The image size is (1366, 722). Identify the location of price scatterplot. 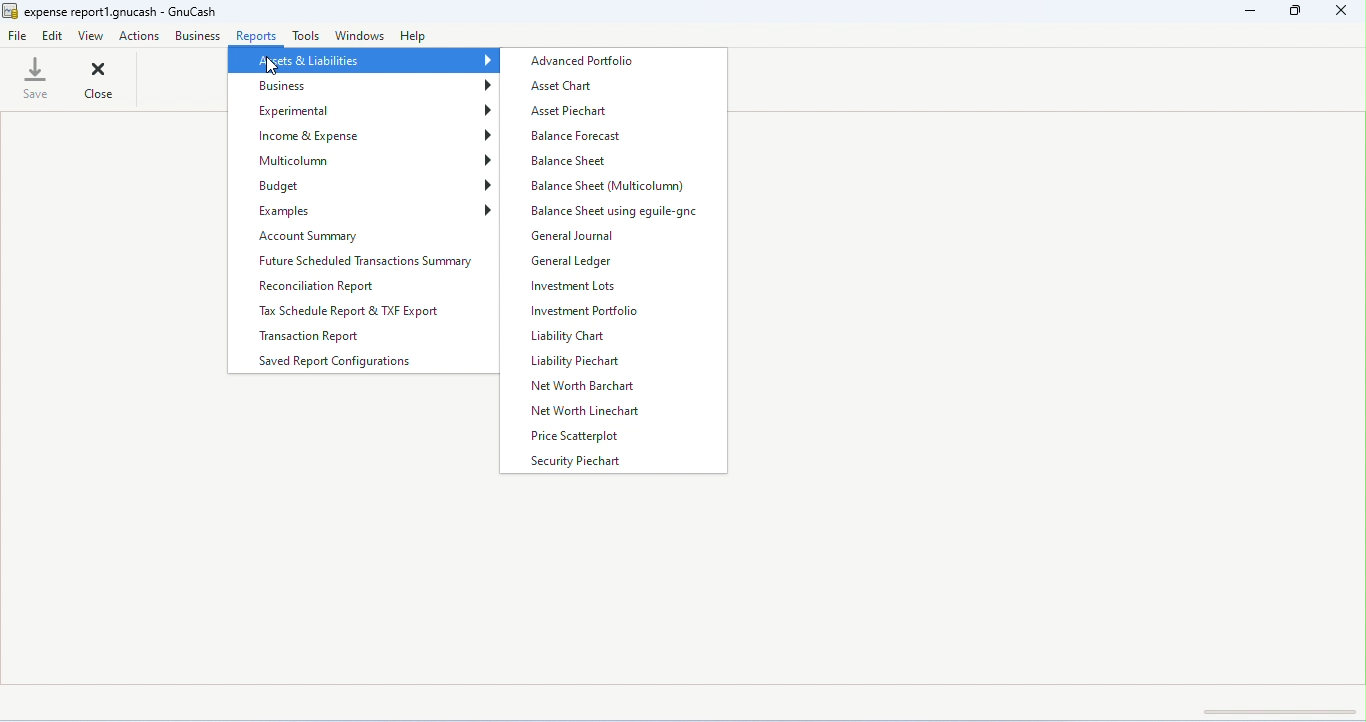
(588, 437).